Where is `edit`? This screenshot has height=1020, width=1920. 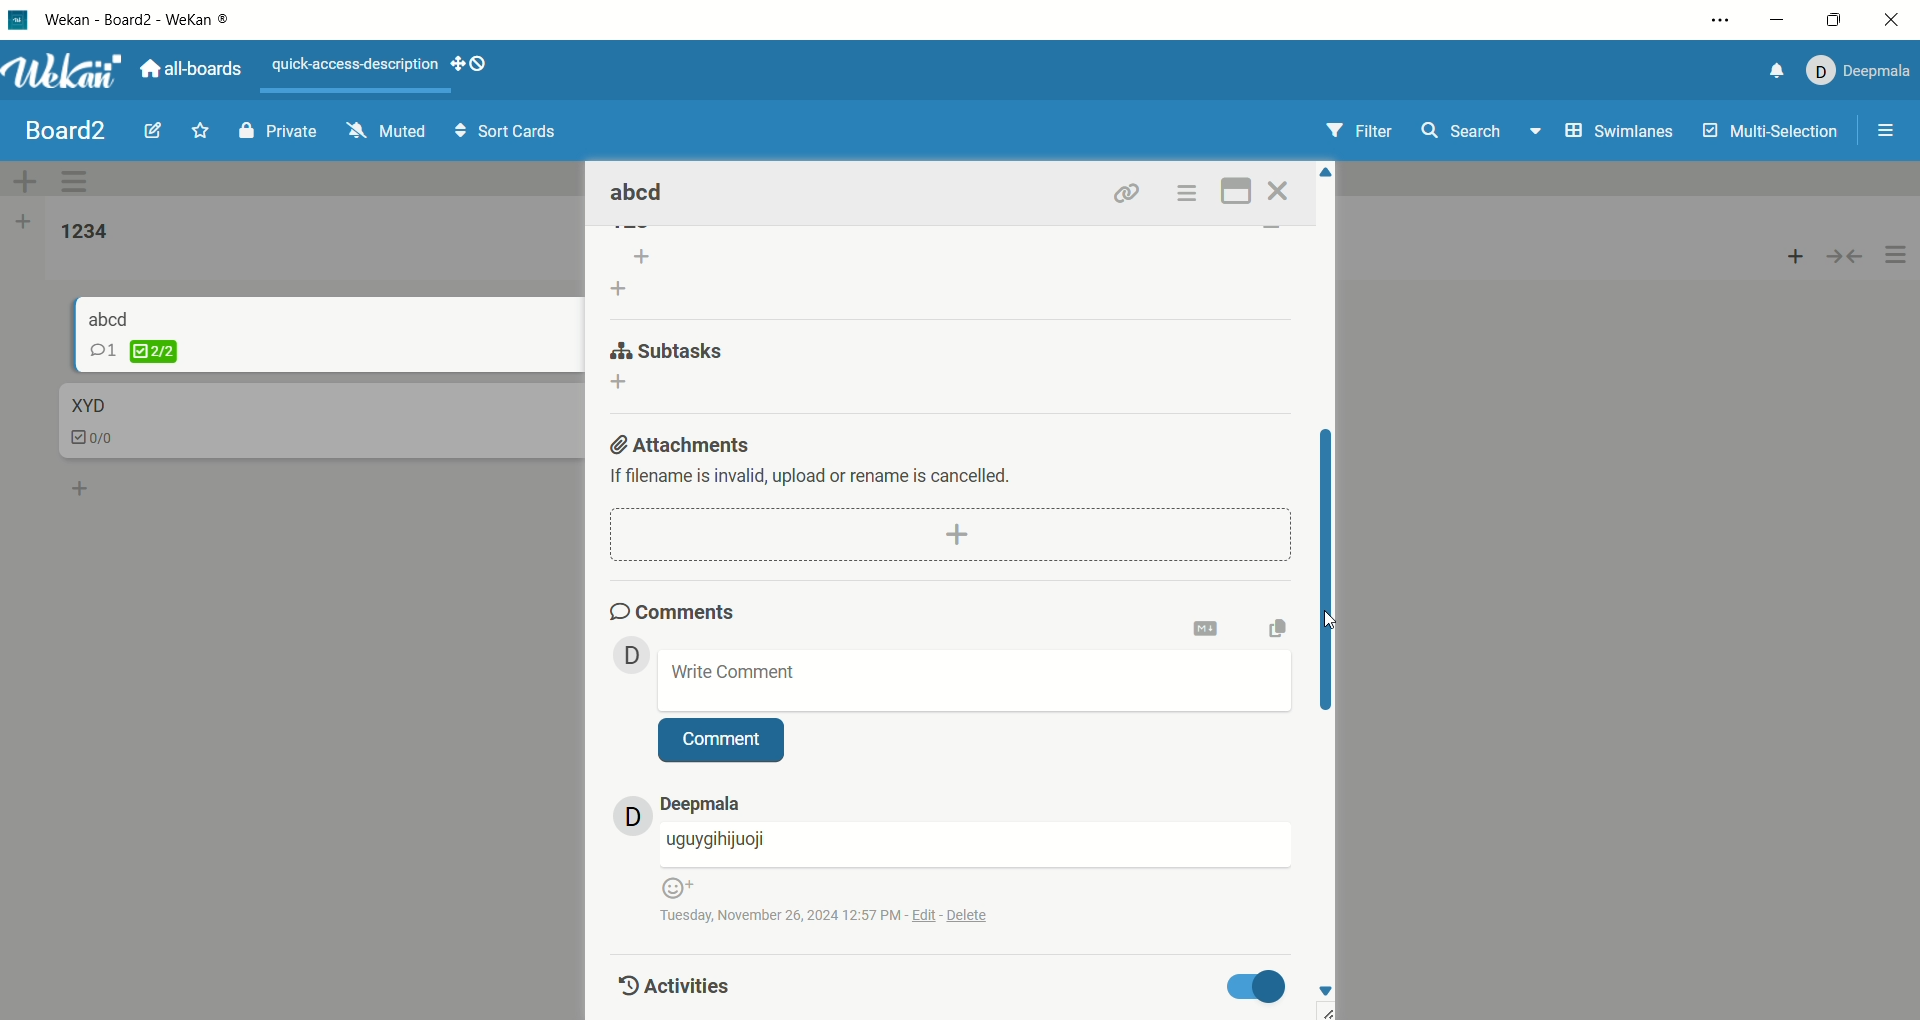 edit is located at coordinates (153, 128).